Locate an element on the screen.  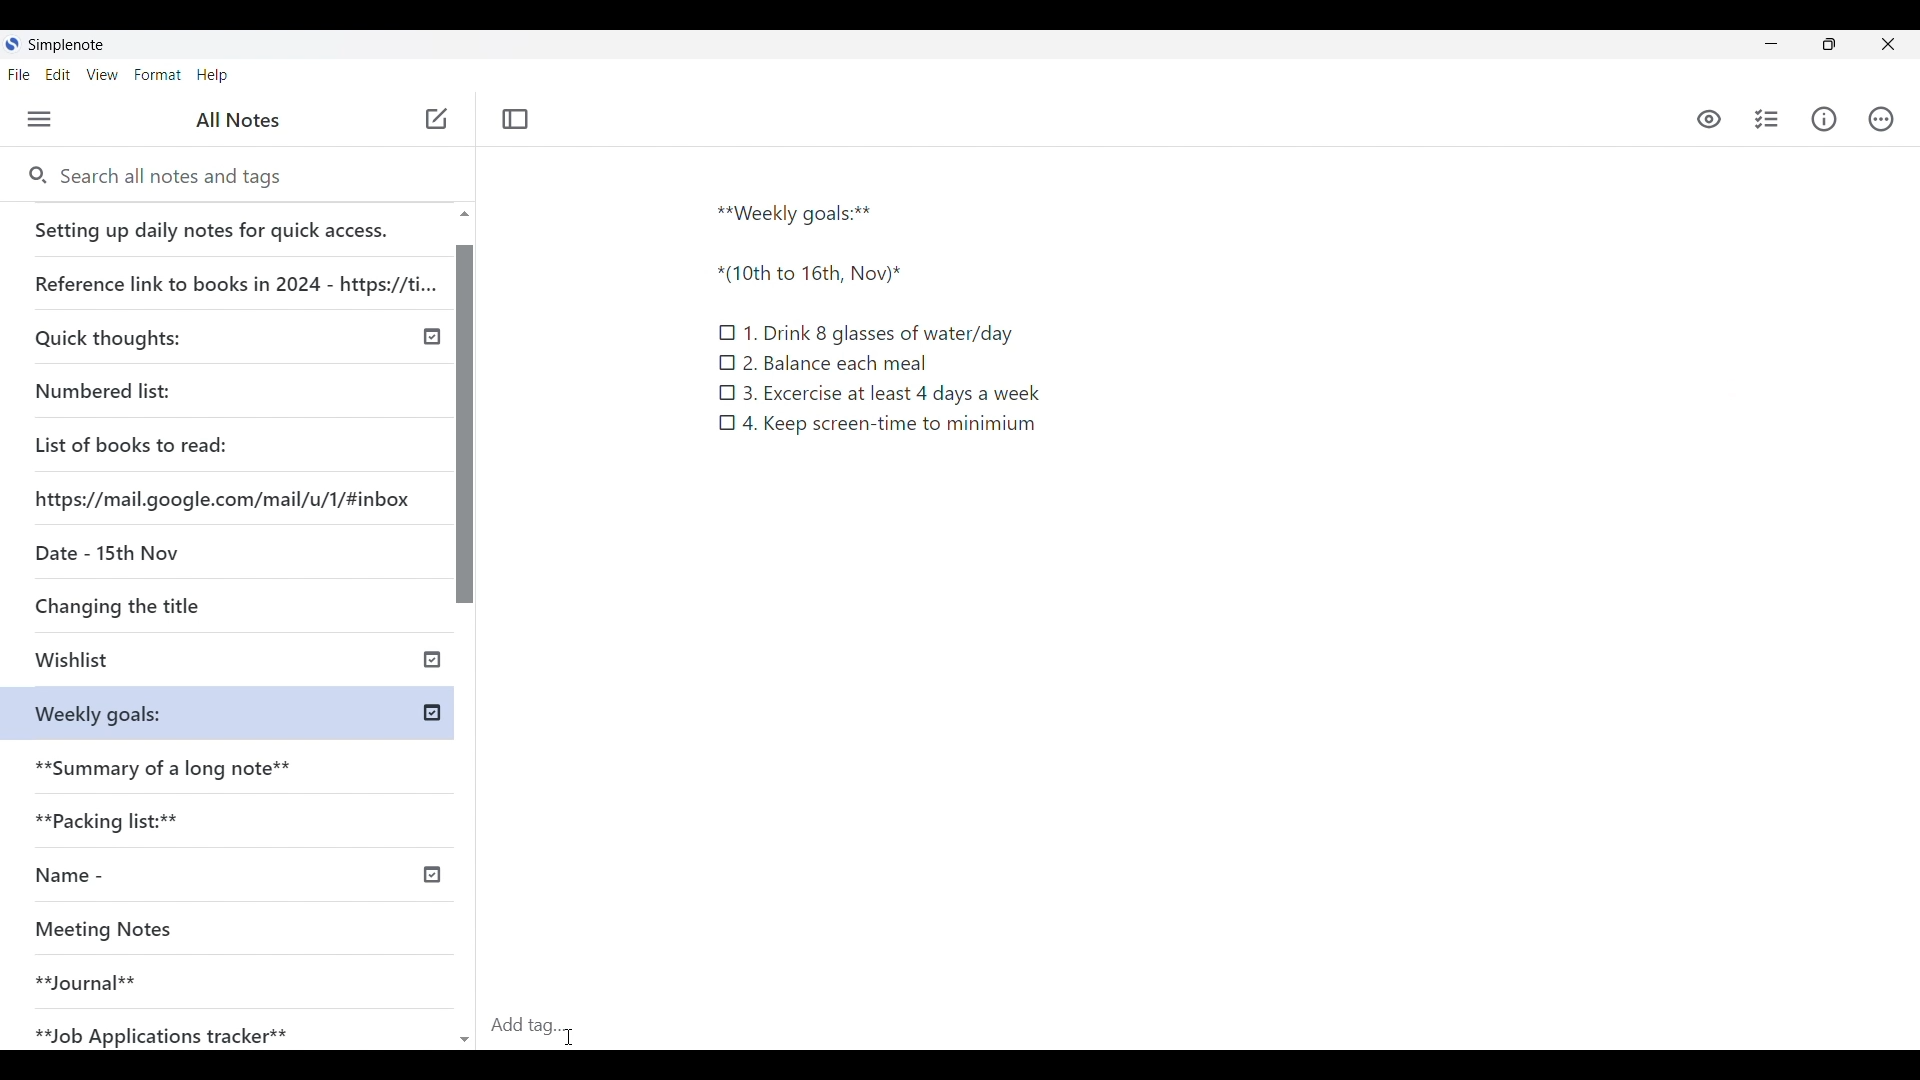
Setting up daily notes is located at coordinates (230, 224).